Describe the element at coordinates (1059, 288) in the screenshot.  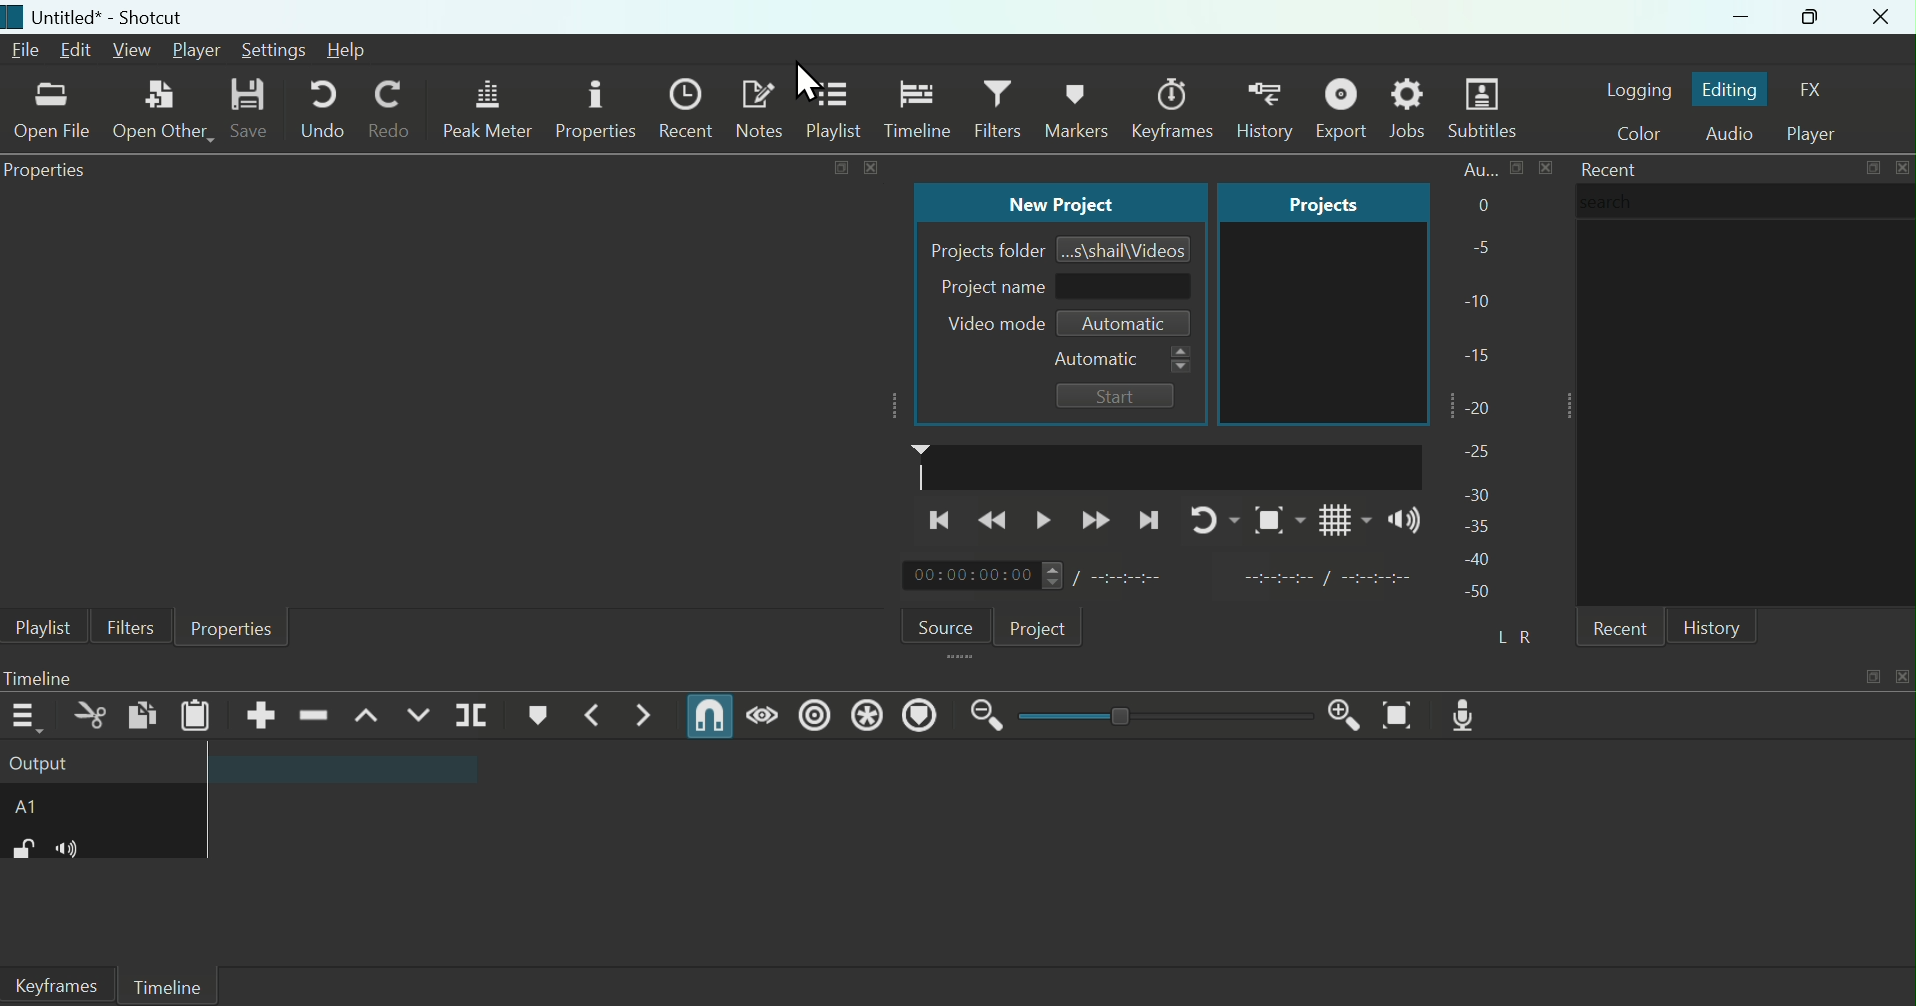
I see `Project name` at that location.